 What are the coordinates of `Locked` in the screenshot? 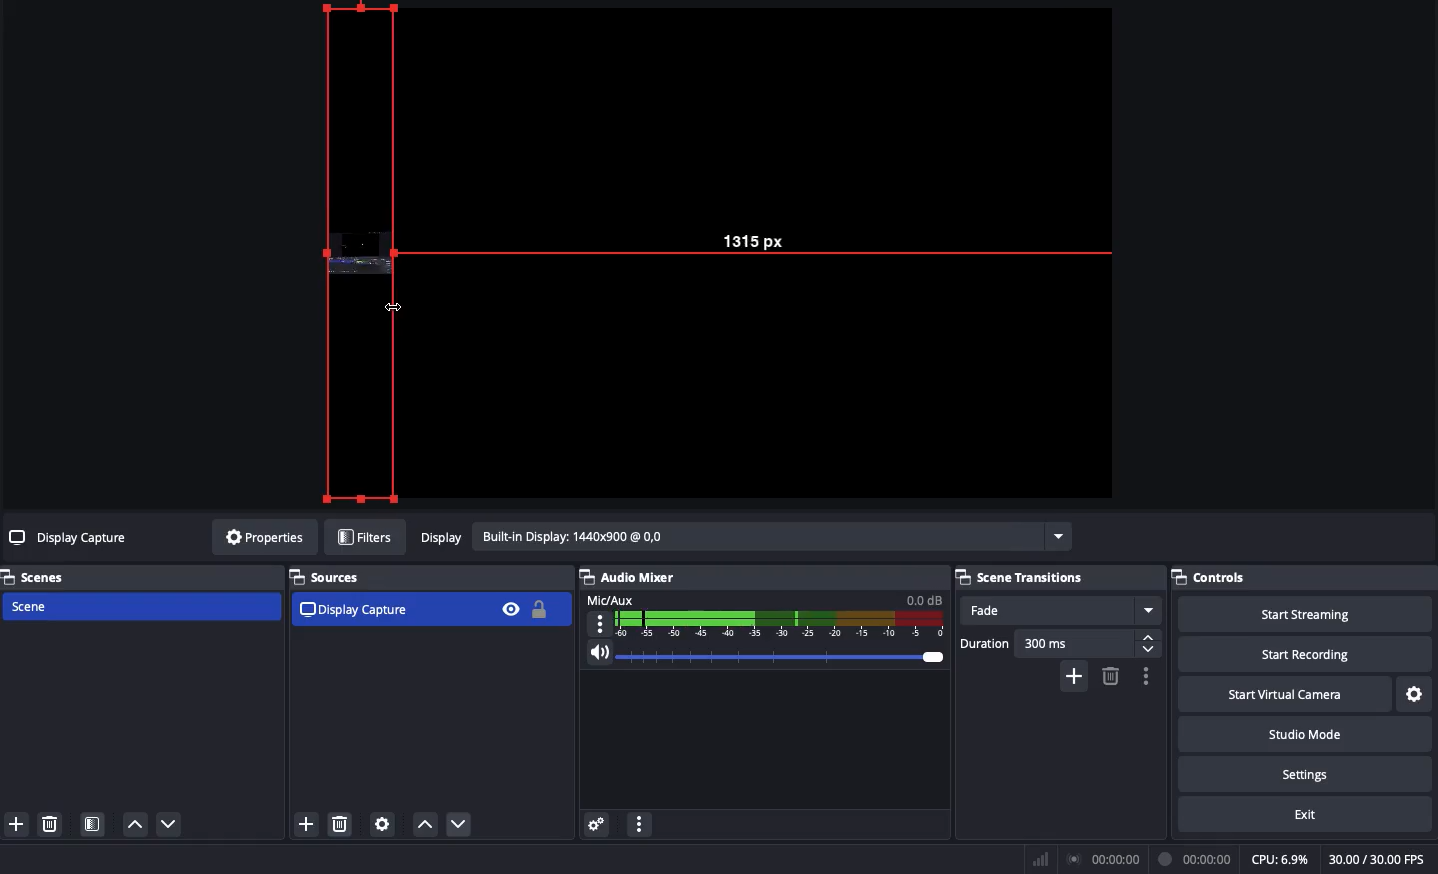 It's located at (537, 609).